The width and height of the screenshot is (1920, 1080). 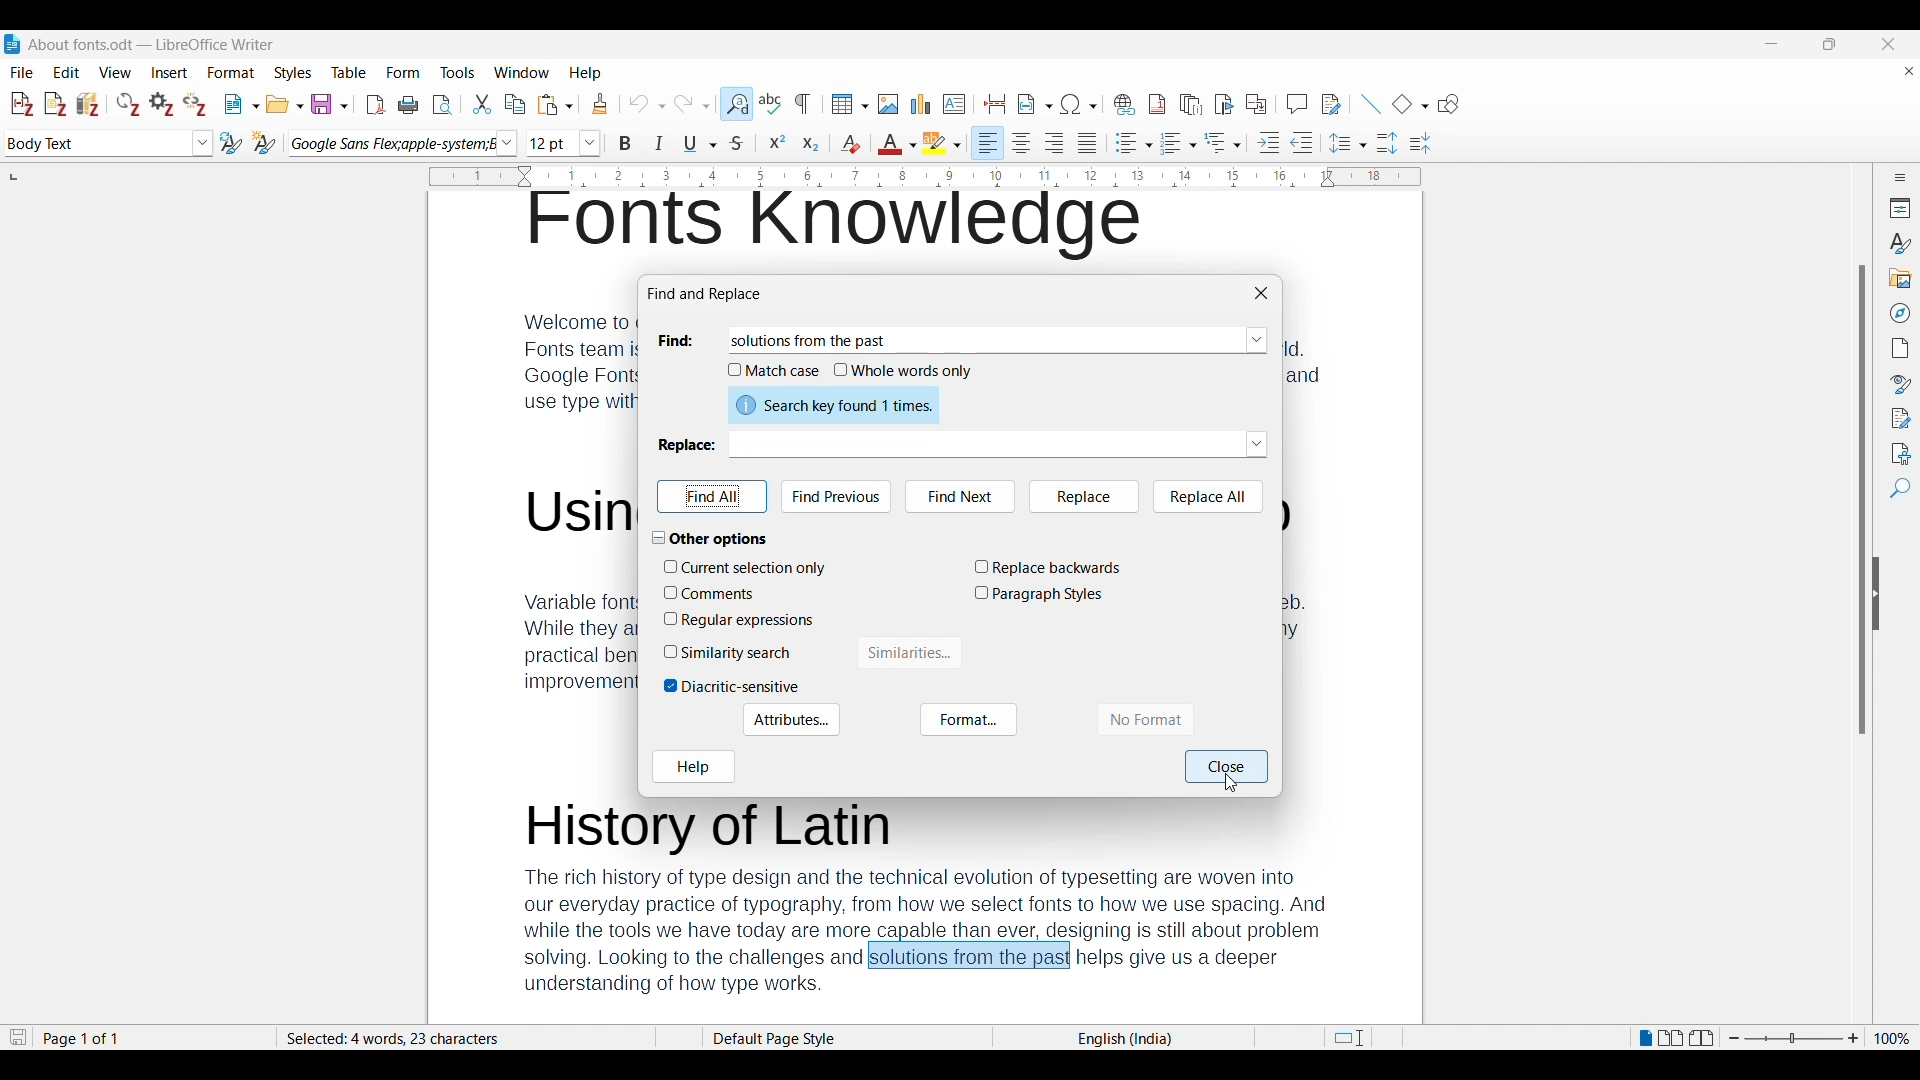 What do you see at coordinates (506, 143) in the screenshot?
I see `Font options` at bounding box center [506, 143].